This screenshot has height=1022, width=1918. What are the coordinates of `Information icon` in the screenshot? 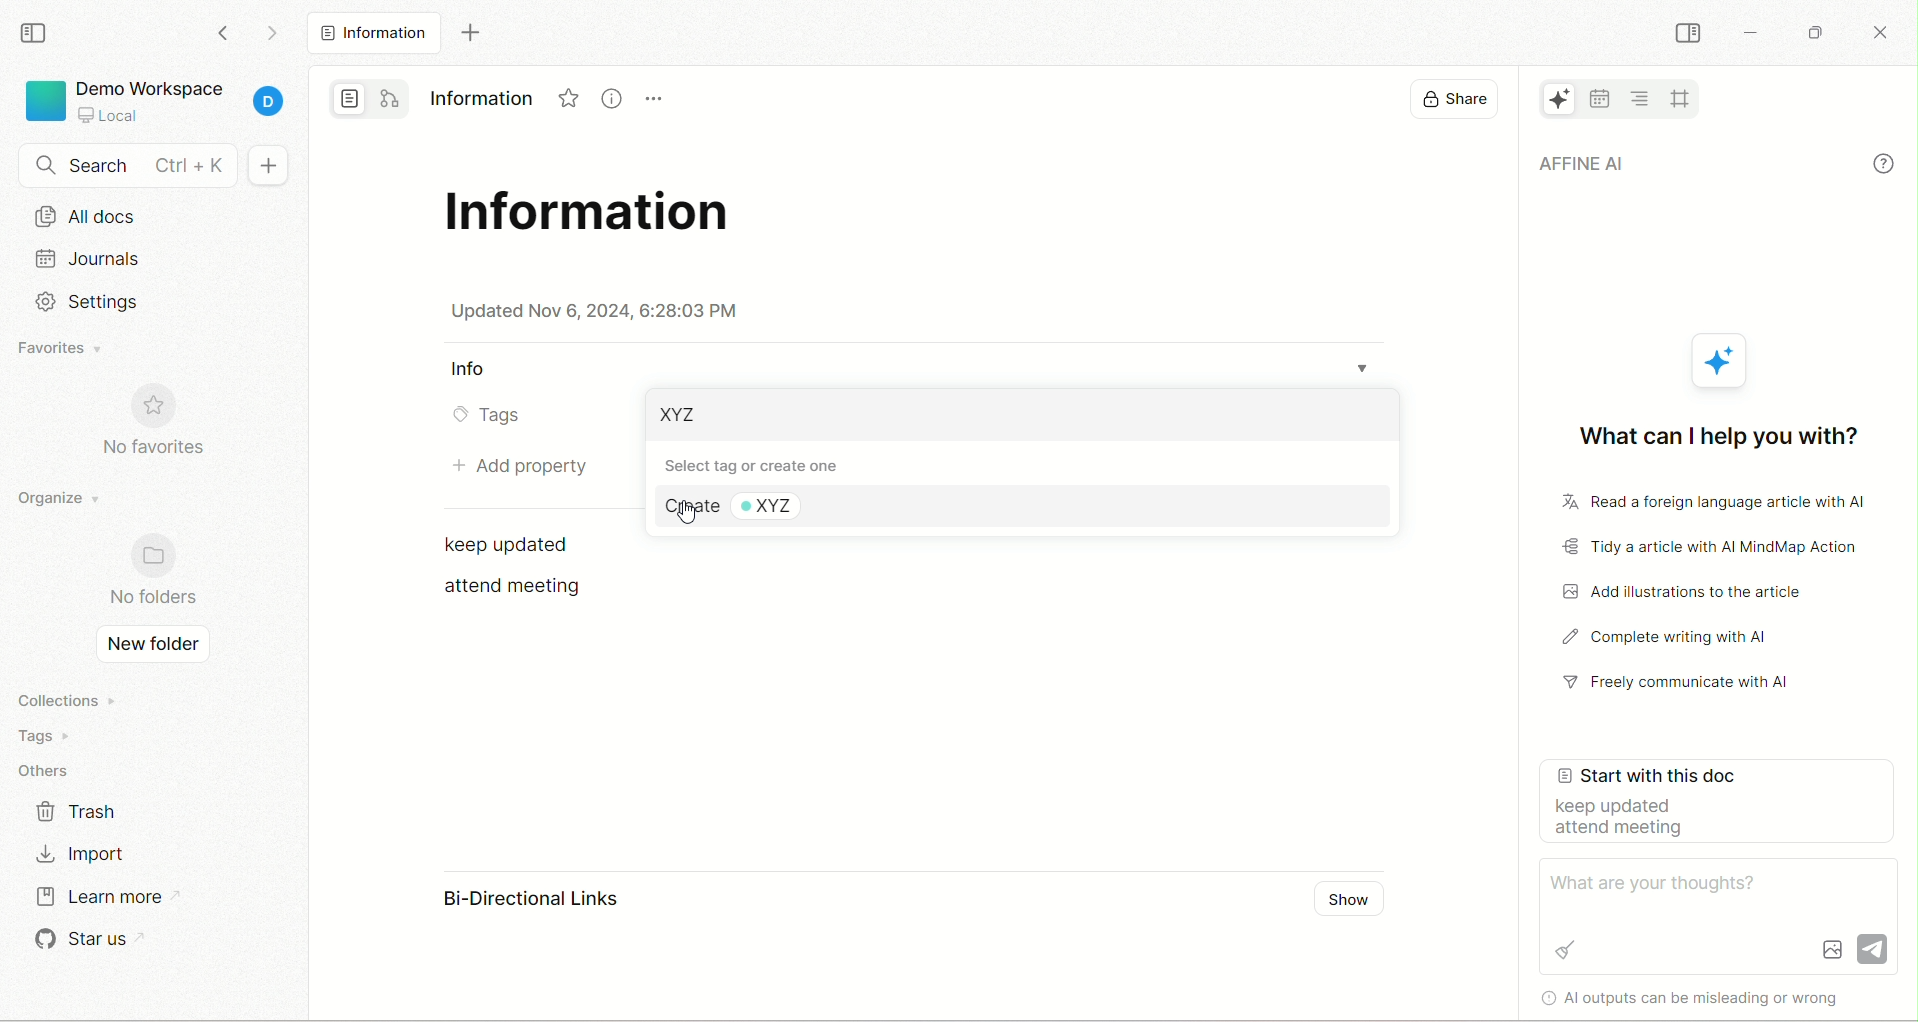 It's located at (608, 100).